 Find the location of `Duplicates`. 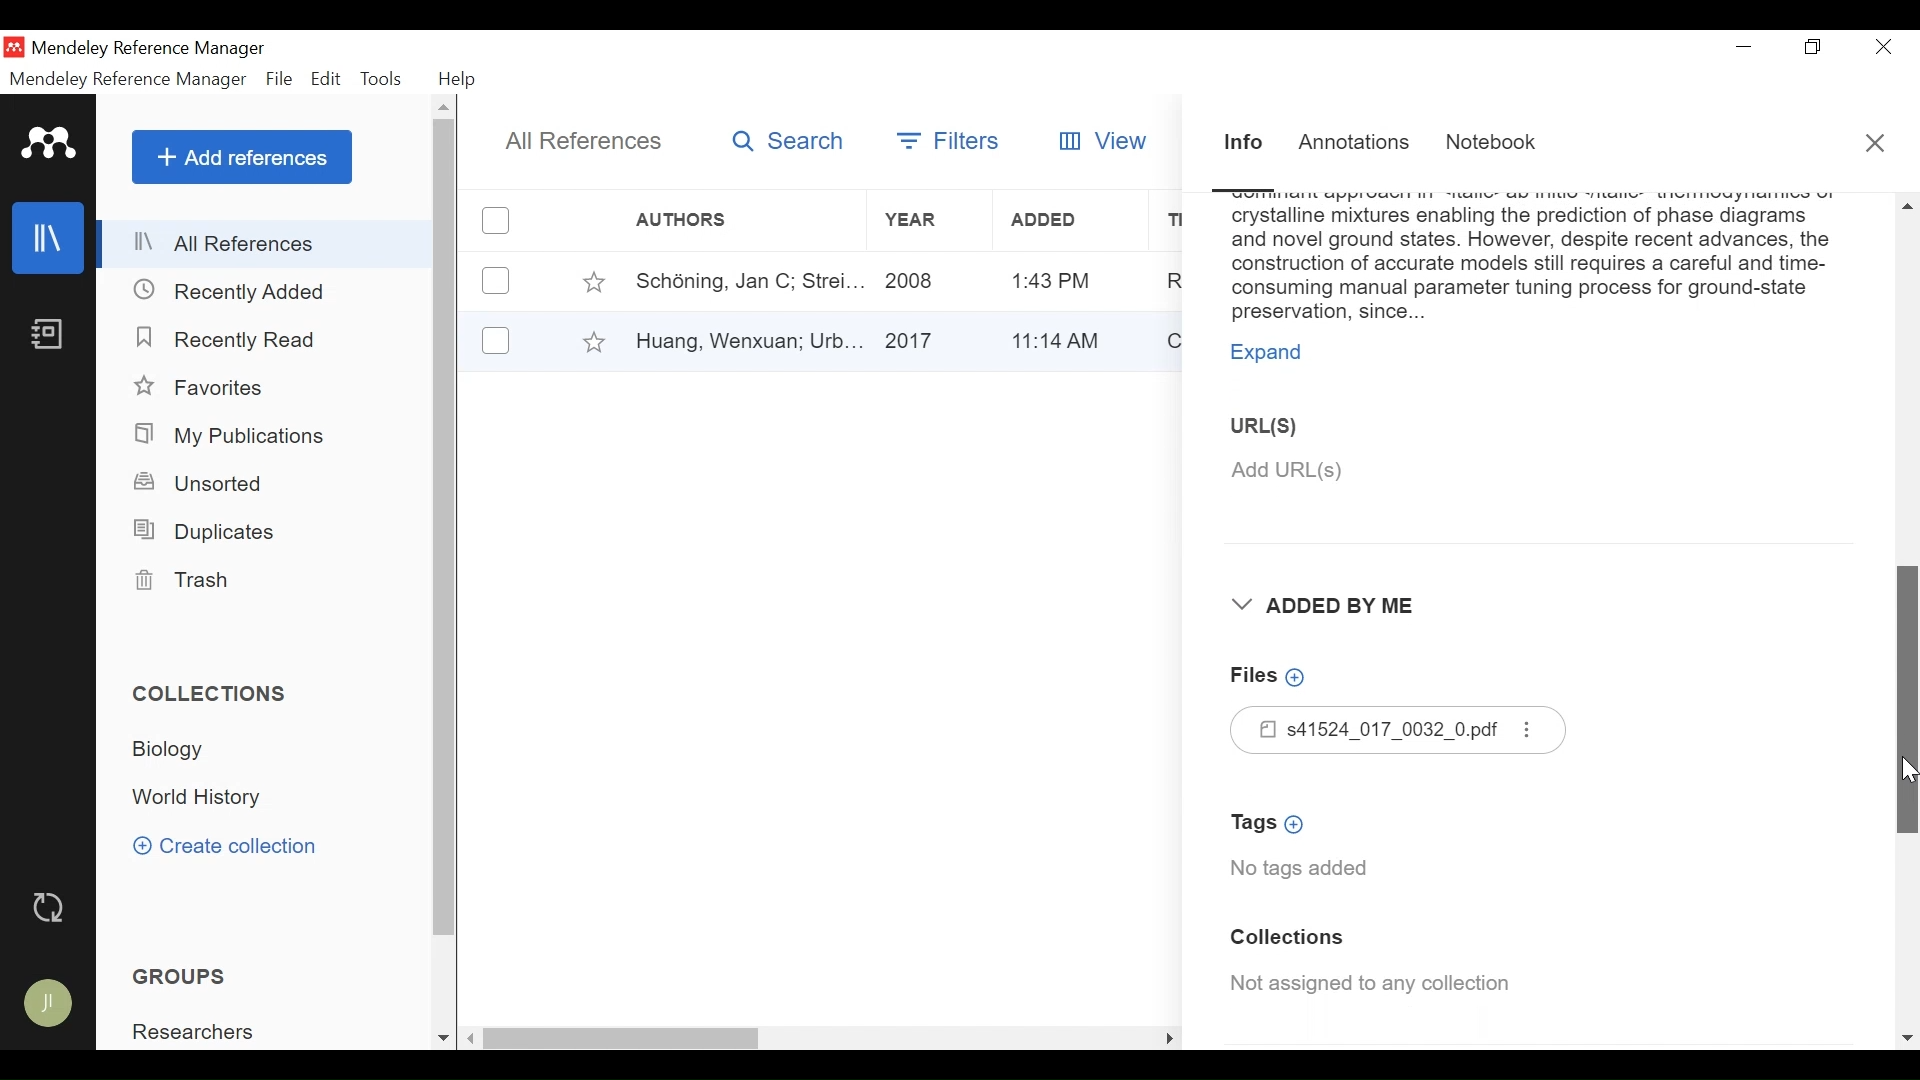

Duplicates is located at coordinates (202, 532).